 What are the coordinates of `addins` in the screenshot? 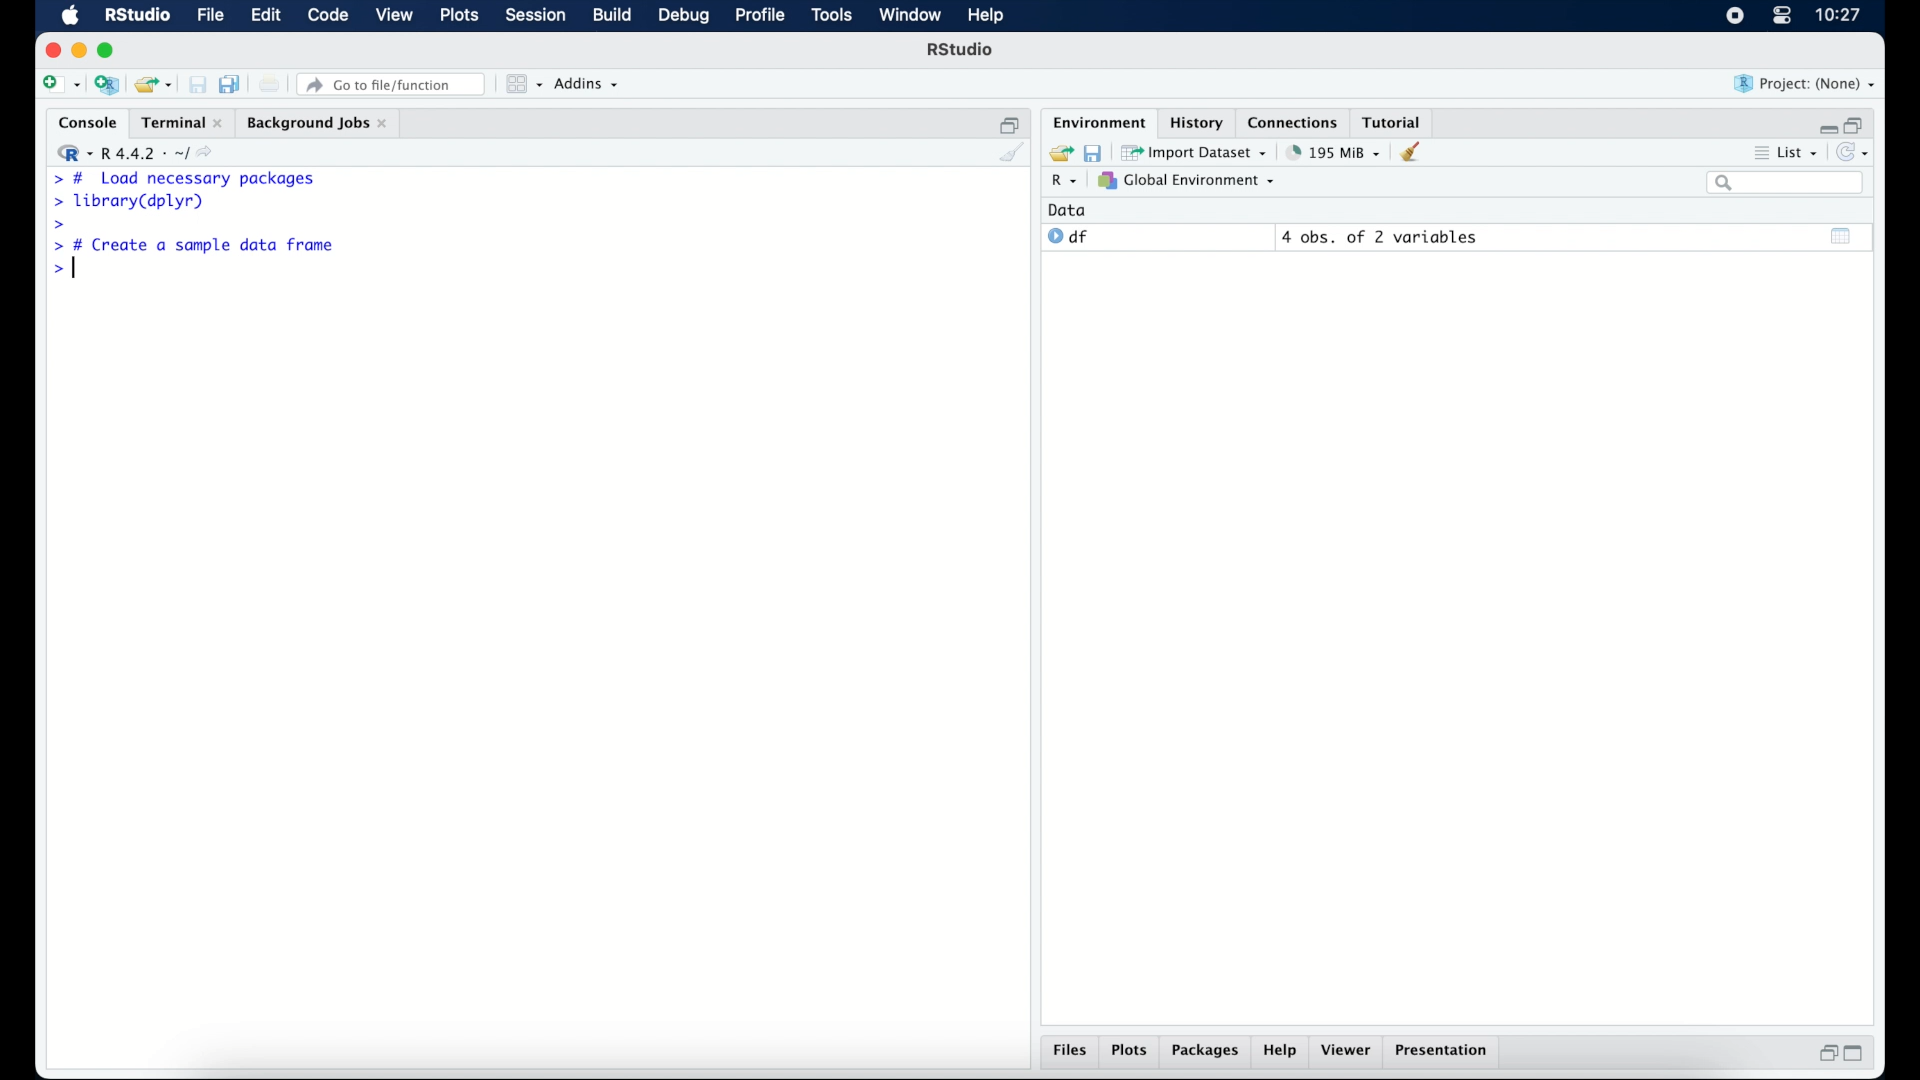 It's located at (587, 85).